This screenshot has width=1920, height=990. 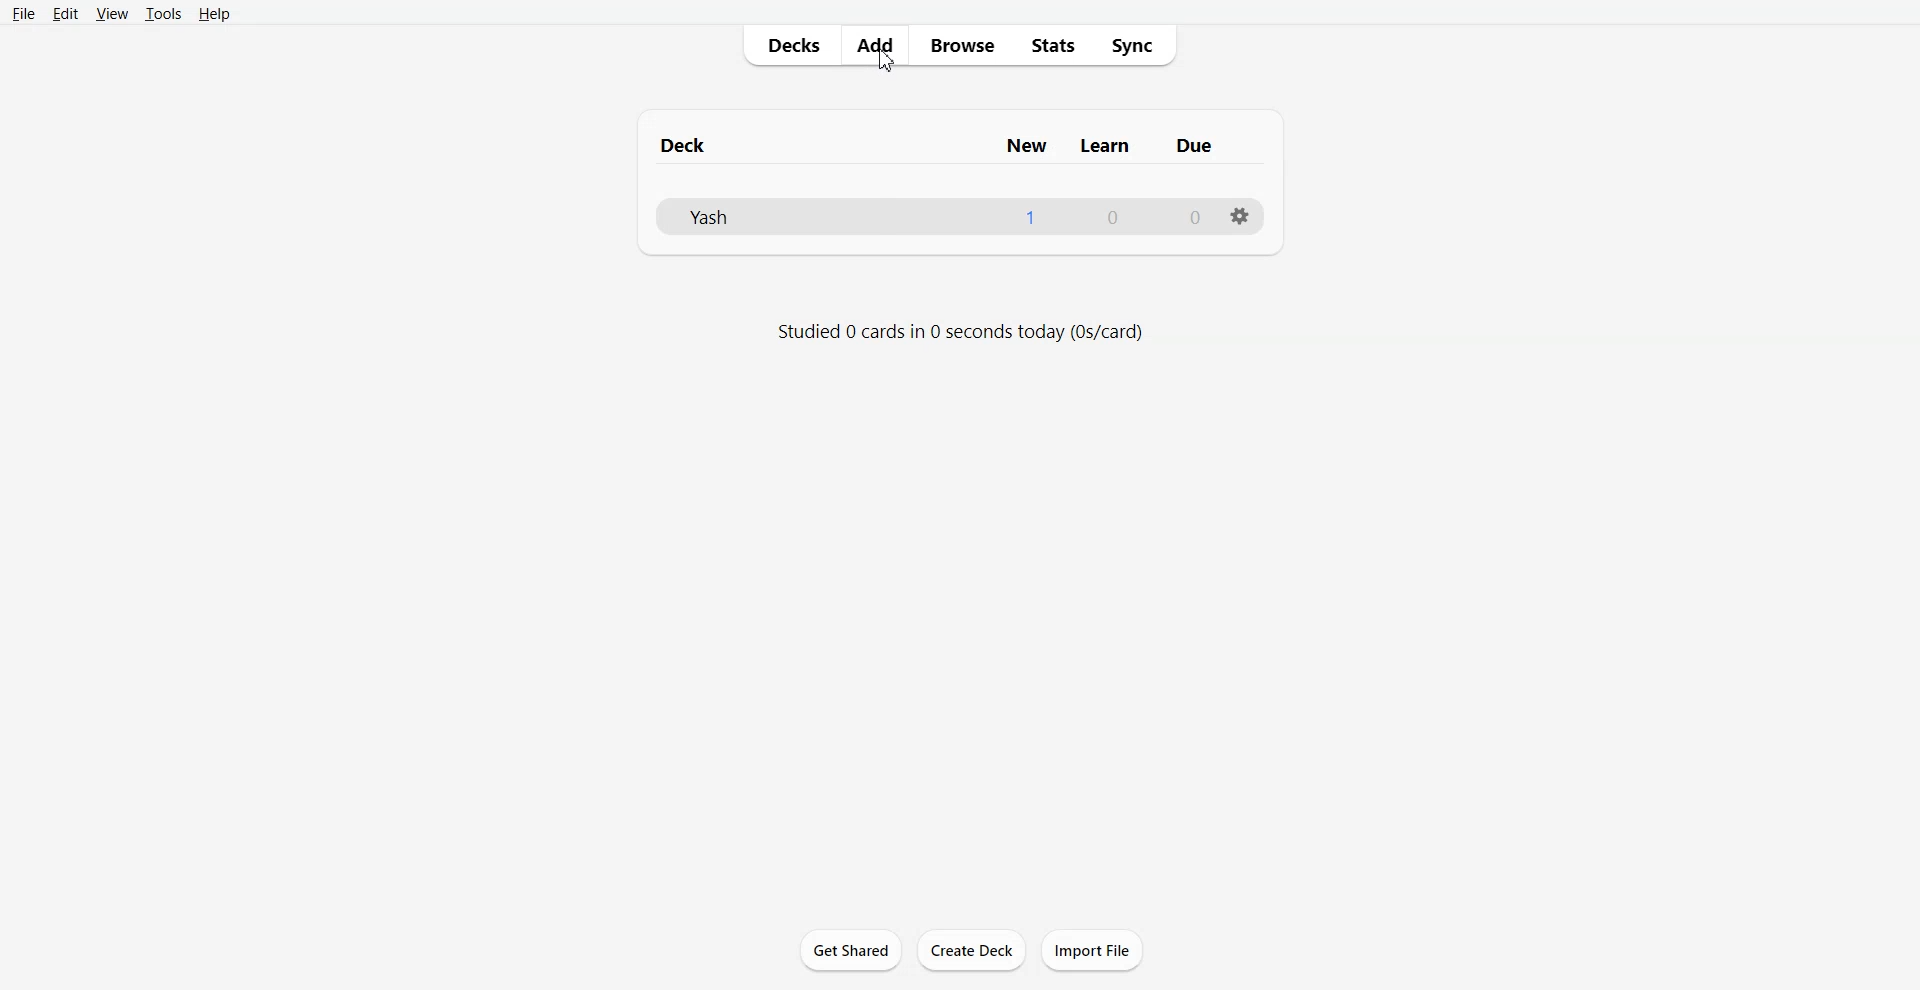 I want to click on New, so click(x=1023, y=144).